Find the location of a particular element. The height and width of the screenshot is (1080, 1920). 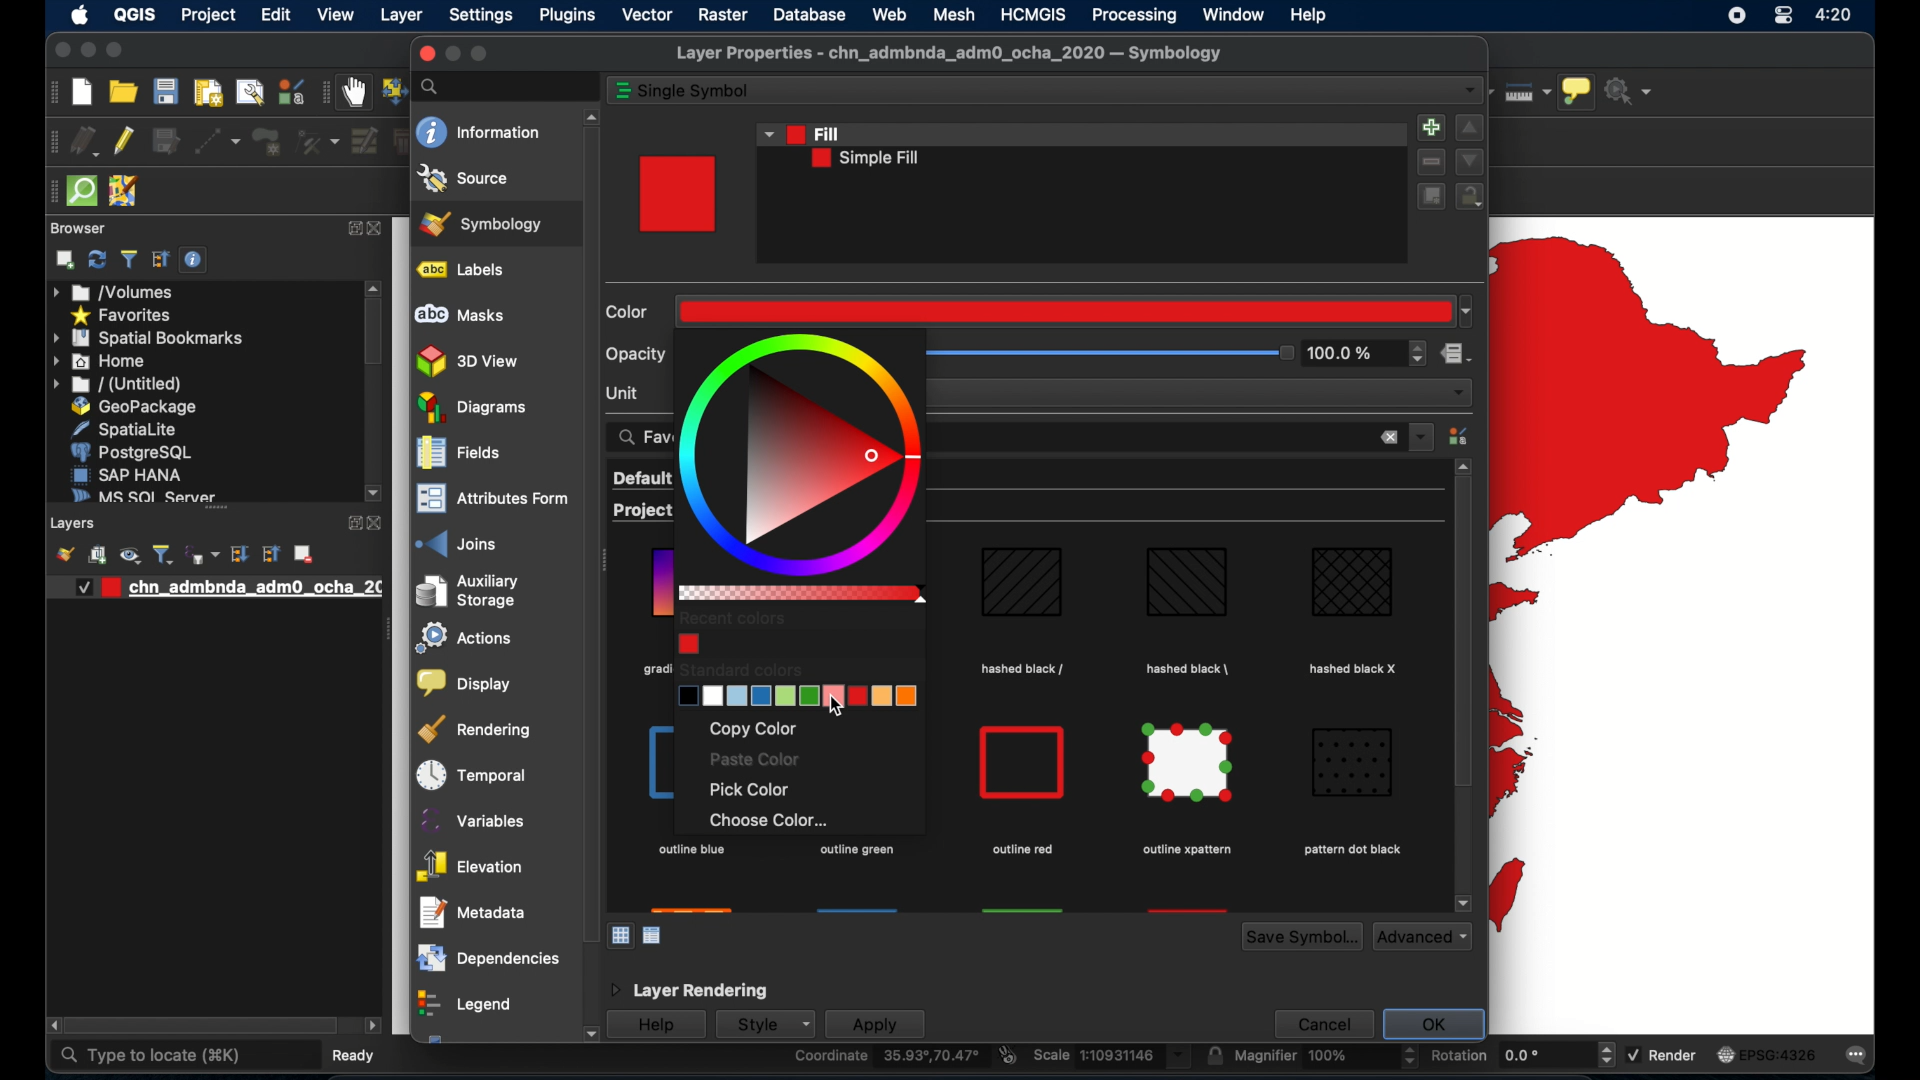

help is located at coordinates (1311, 15).